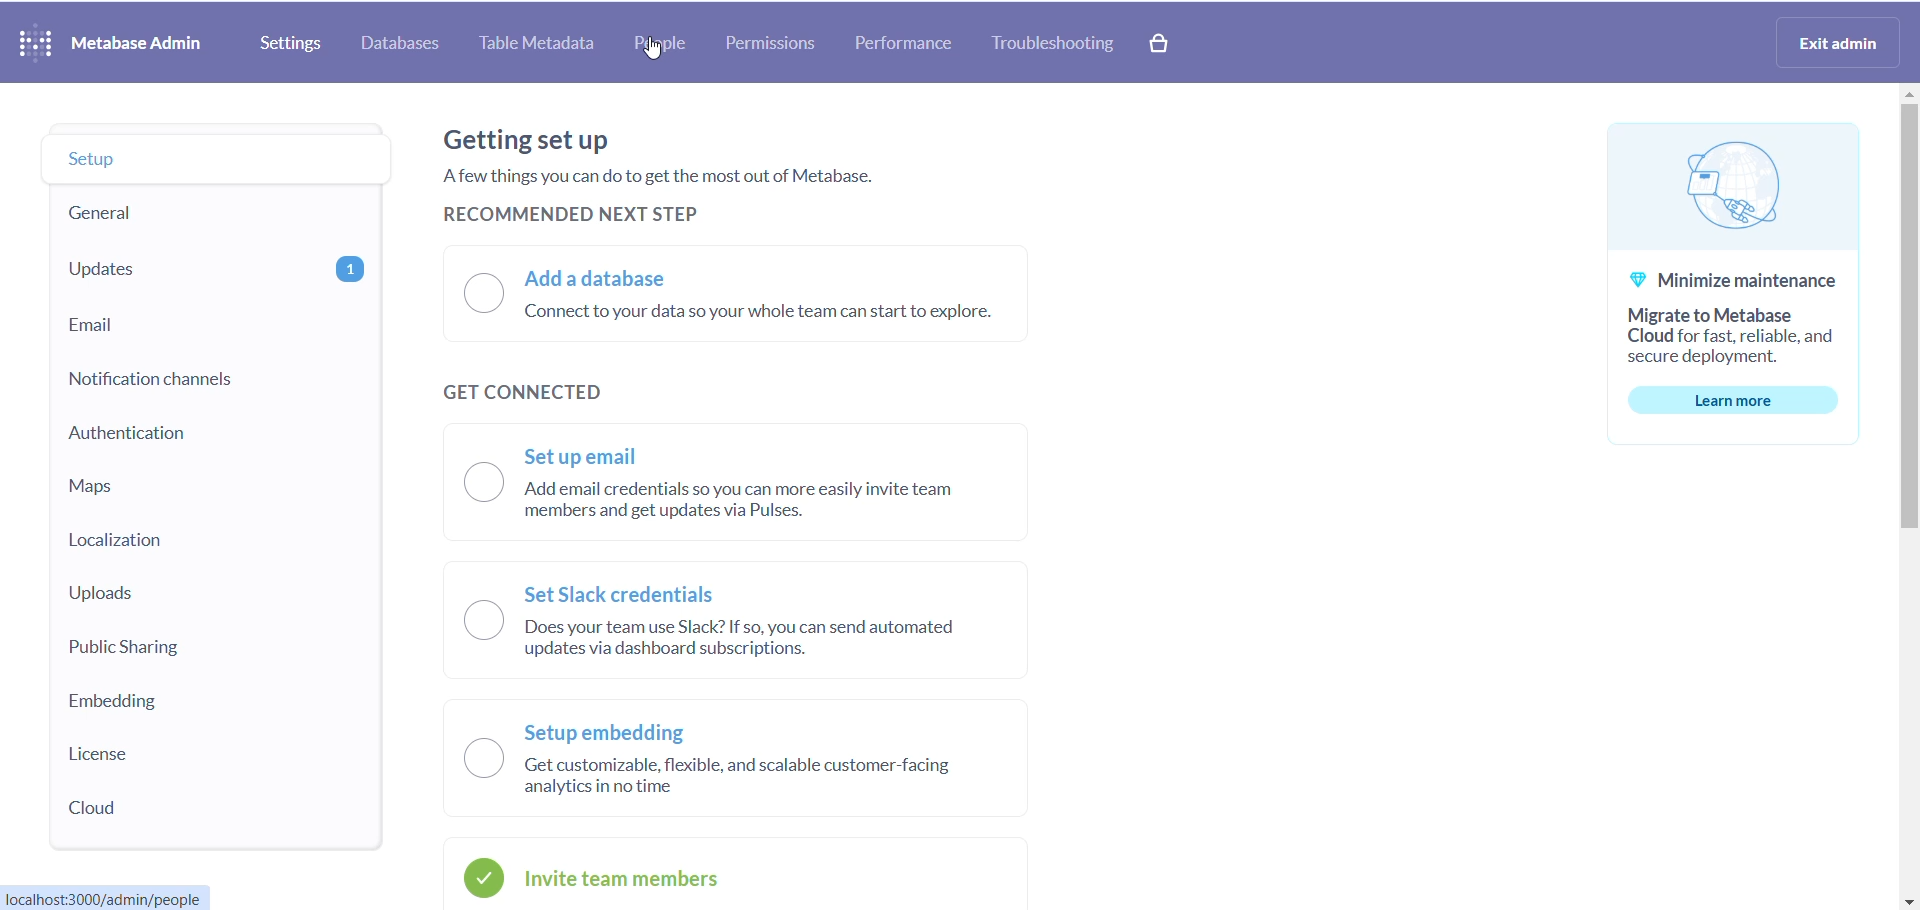 The height and width of the screenshot is (910, 1920). What do you see at coordinates (1058, 43) in the screenshot?
I see `troubleshooting` at bounding box center [1058, 43].